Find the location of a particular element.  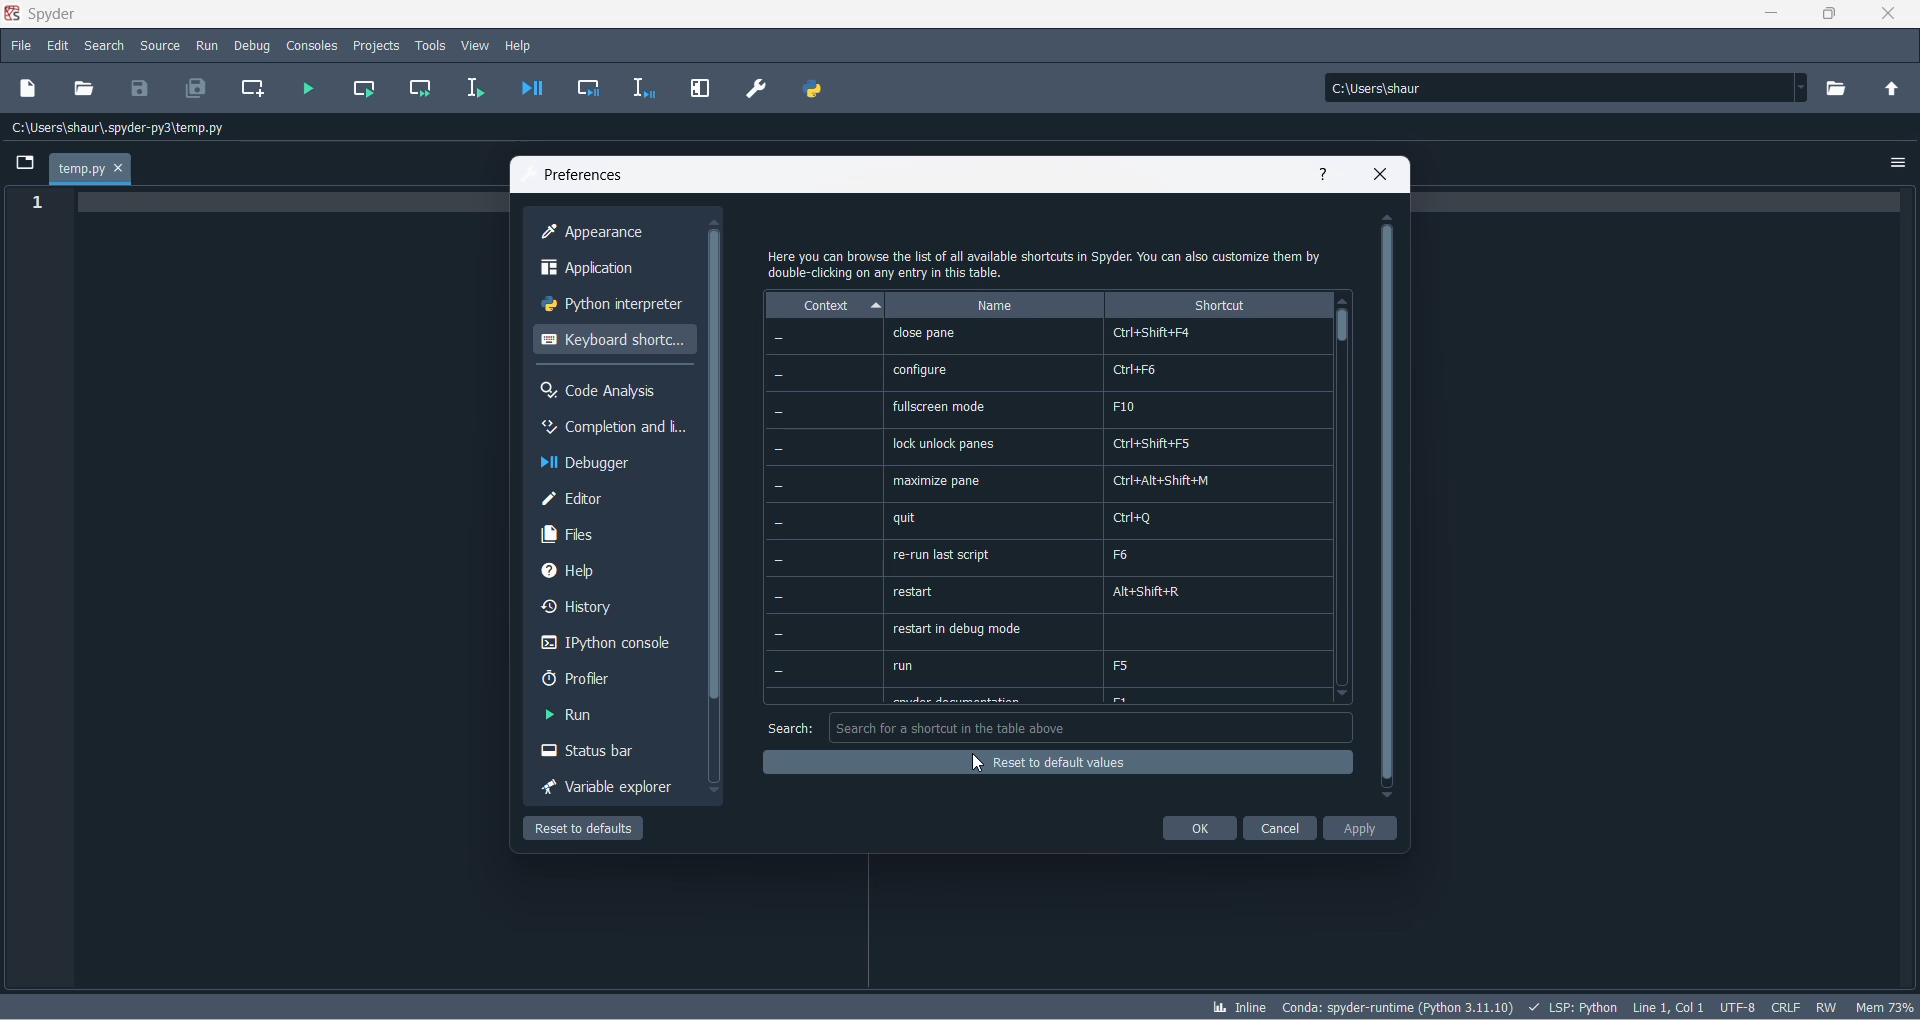

search is located at coordinates (104, 44).